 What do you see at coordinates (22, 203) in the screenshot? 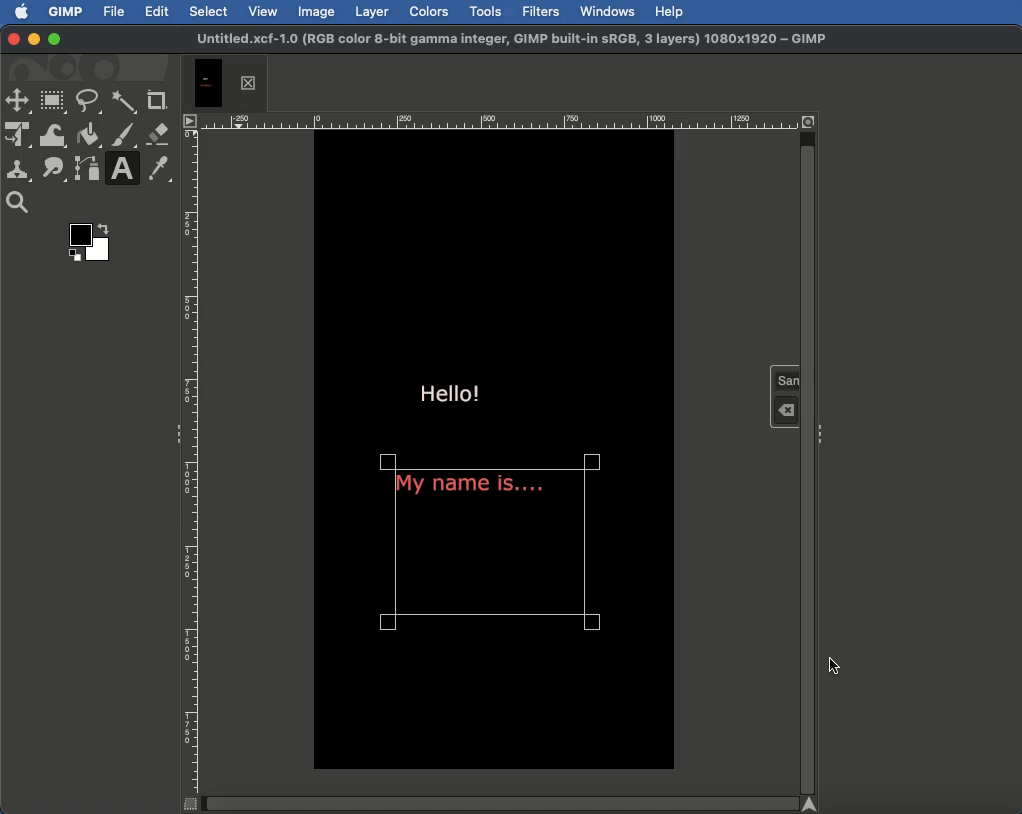
I see `Magnify` at bounding box center [22, 203].